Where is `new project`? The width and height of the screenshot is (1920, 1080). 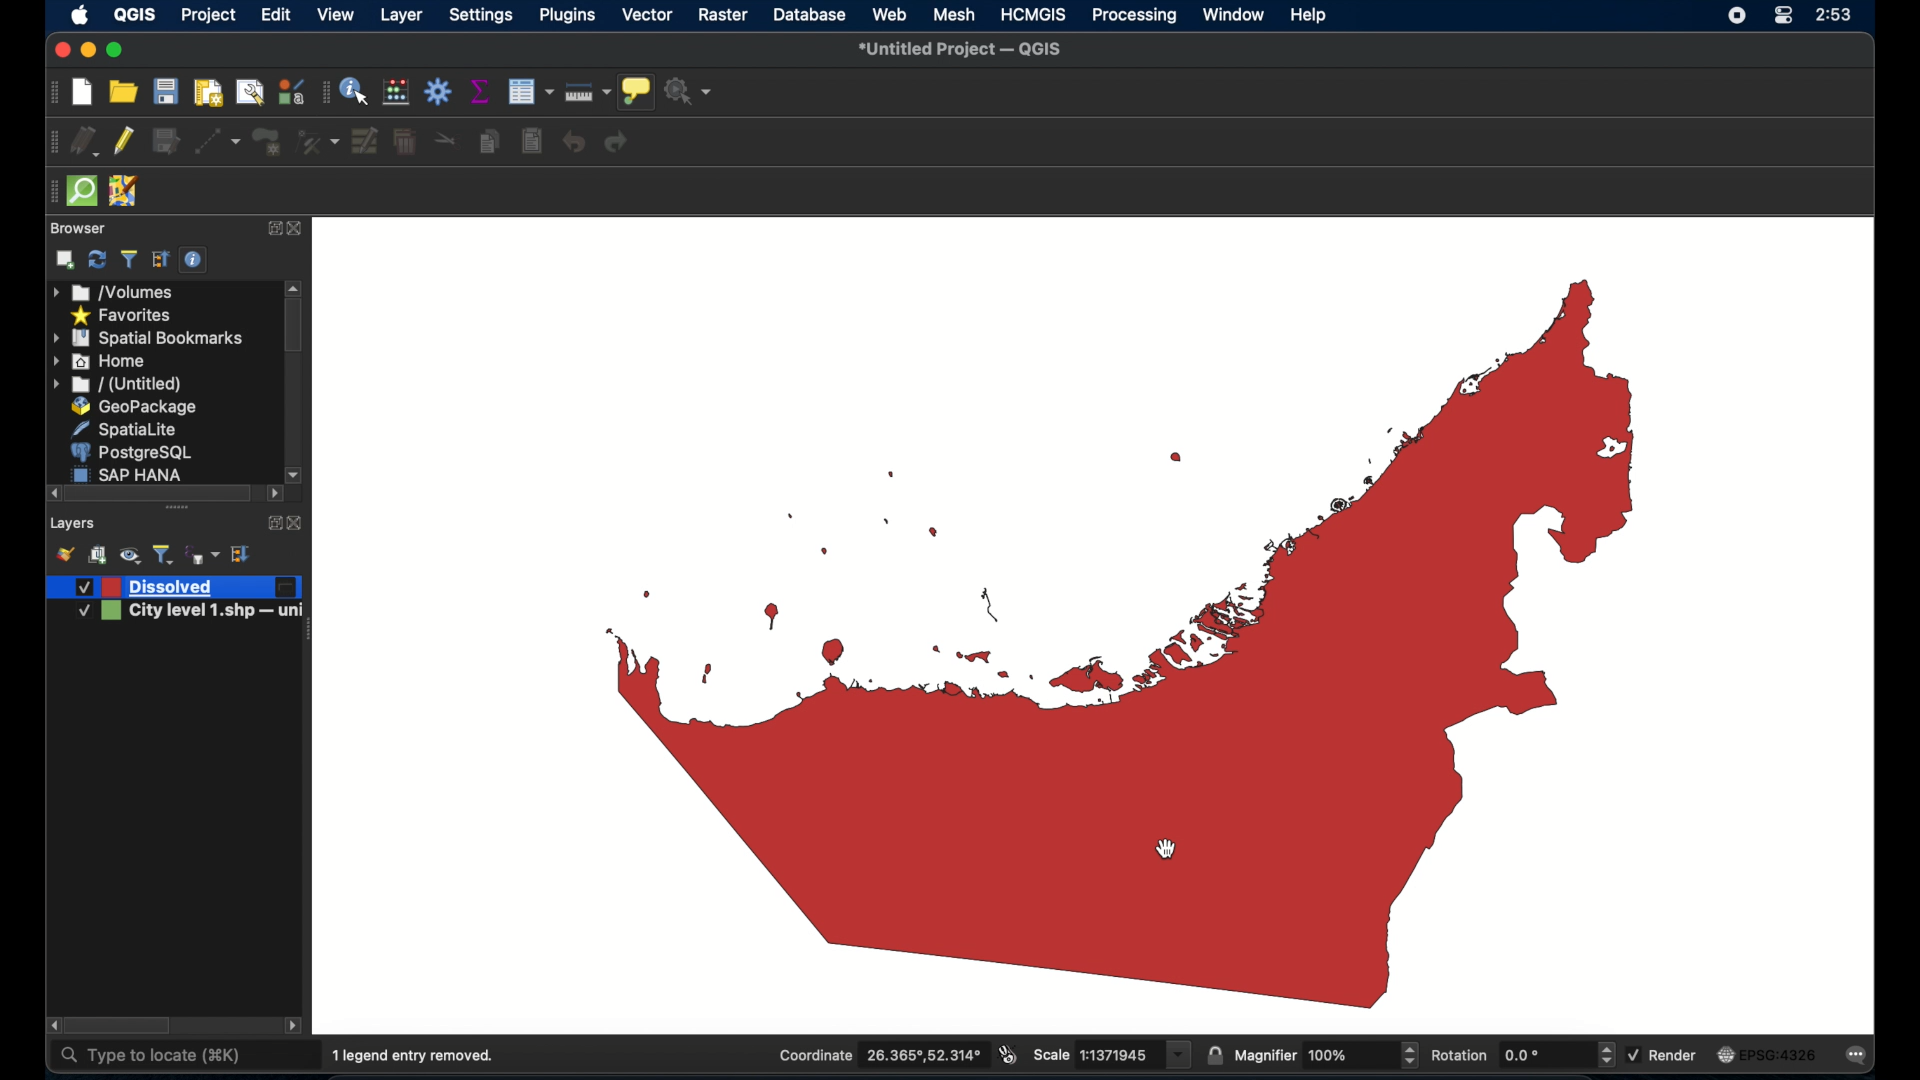
new project is located at coordinates (83, 93).